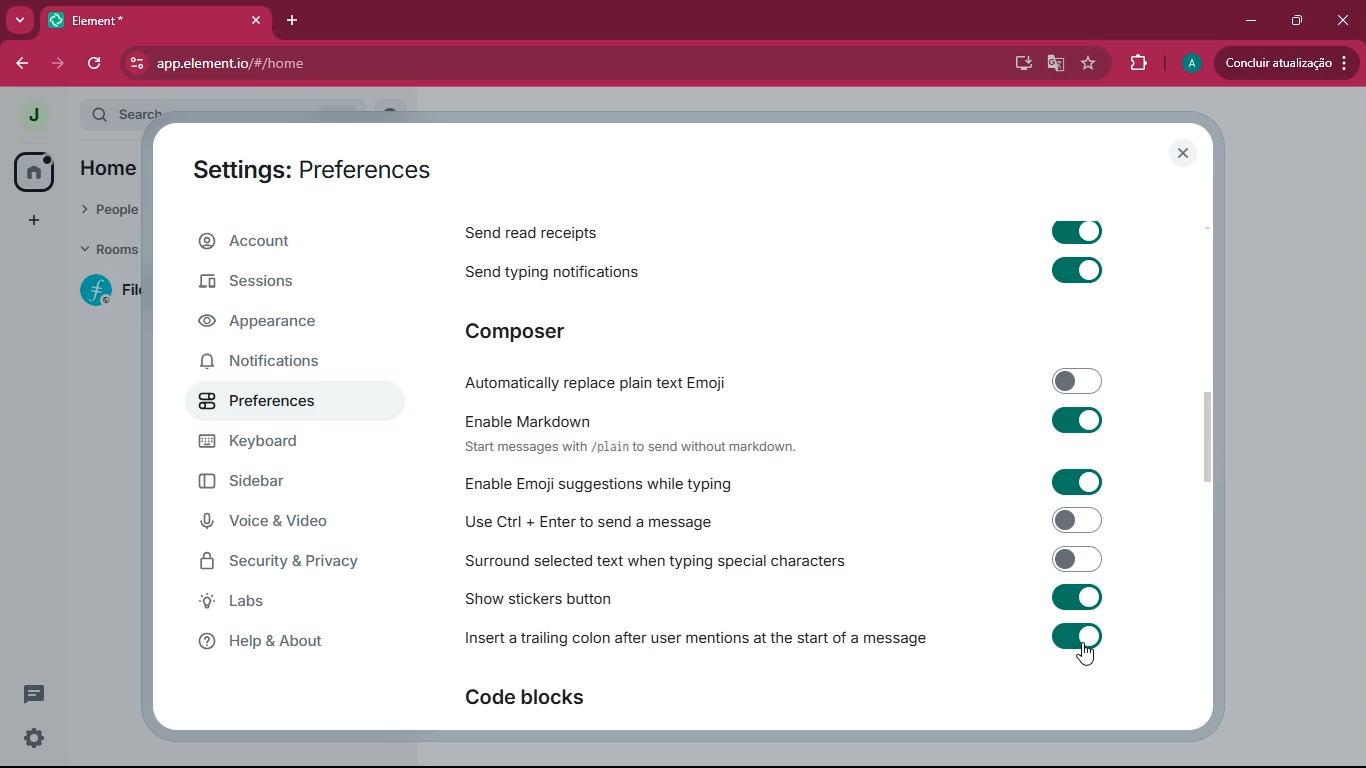 The image size is (1366, 768). What do you see at coordinates (1246, 21) in the screenshot?
I see `minimize` at bounding box center [1246, 21].